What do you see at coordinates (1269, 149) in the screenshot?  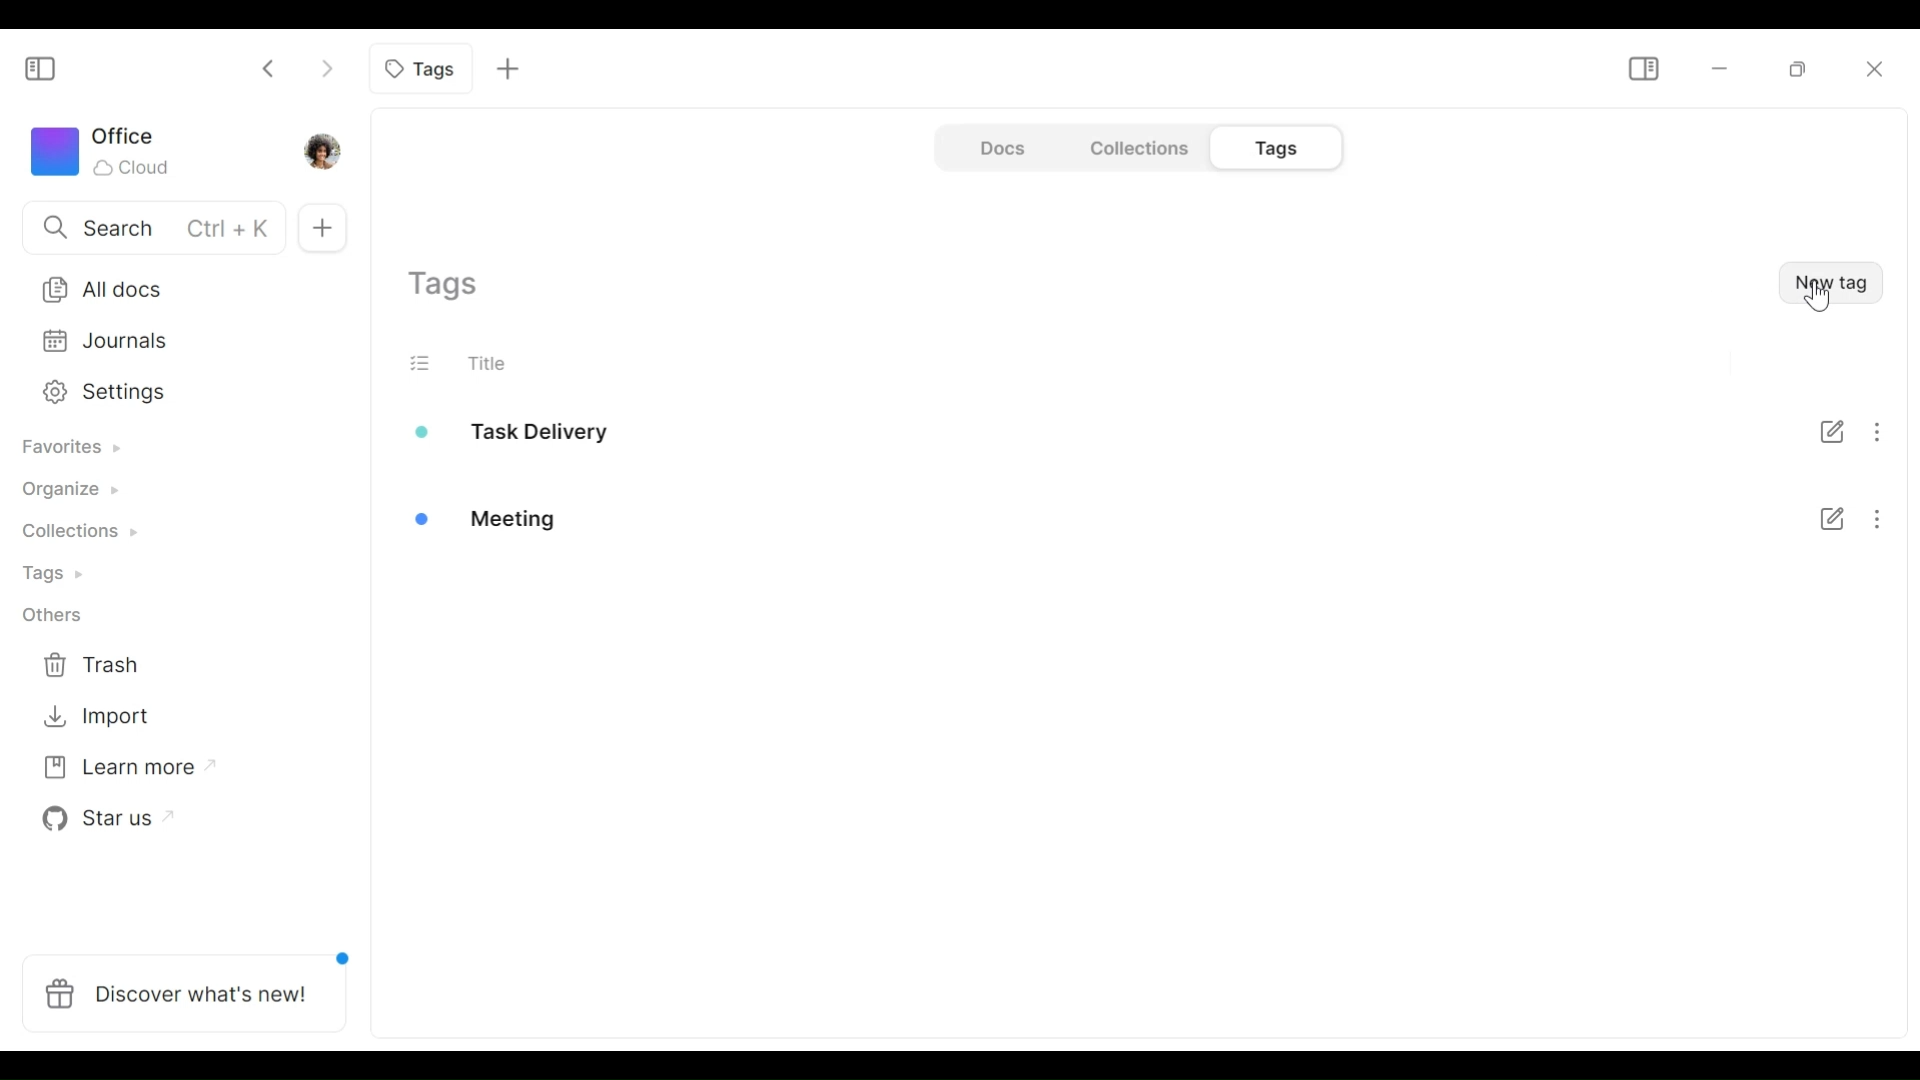 I see `Tags` at bounding box center [1269, 149].